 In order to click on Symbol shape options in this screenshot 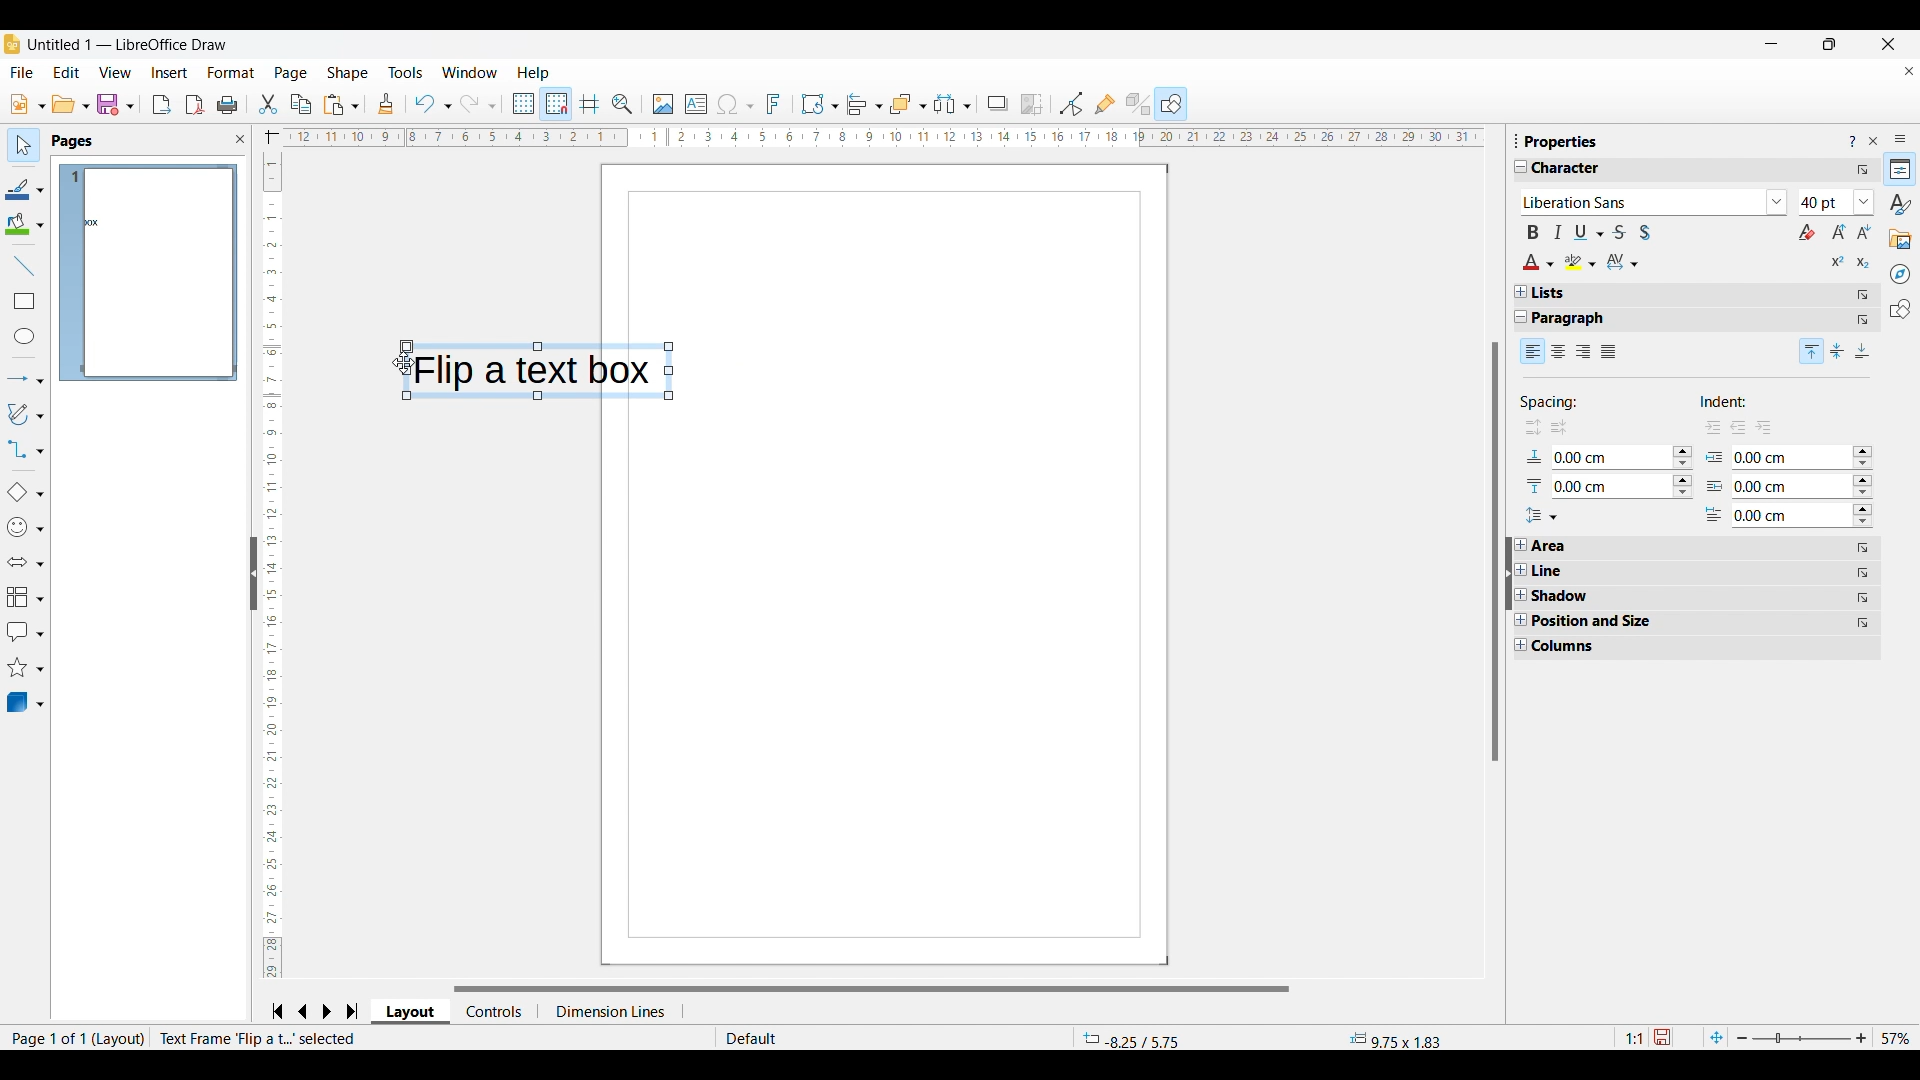, I will do `click(25, 527)`.